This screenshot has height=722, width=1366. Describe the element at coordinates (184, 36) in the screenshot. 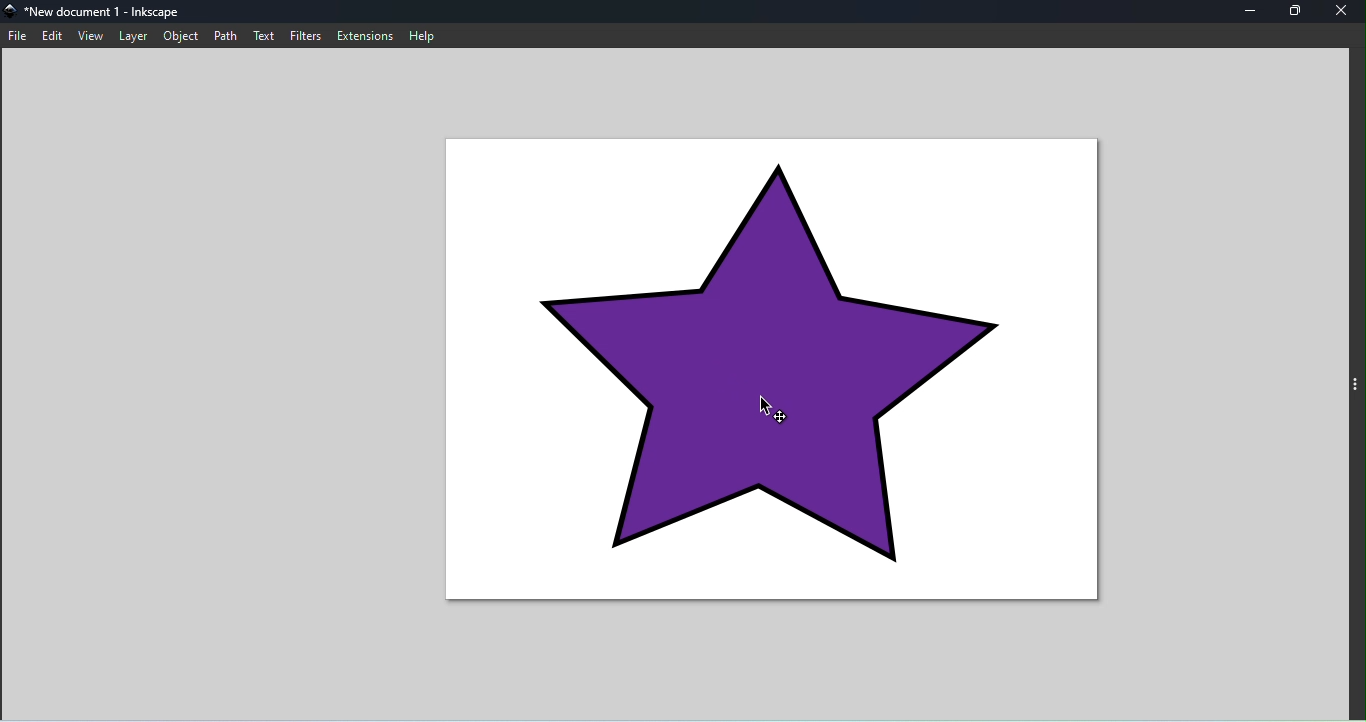

I see `object` at that location.